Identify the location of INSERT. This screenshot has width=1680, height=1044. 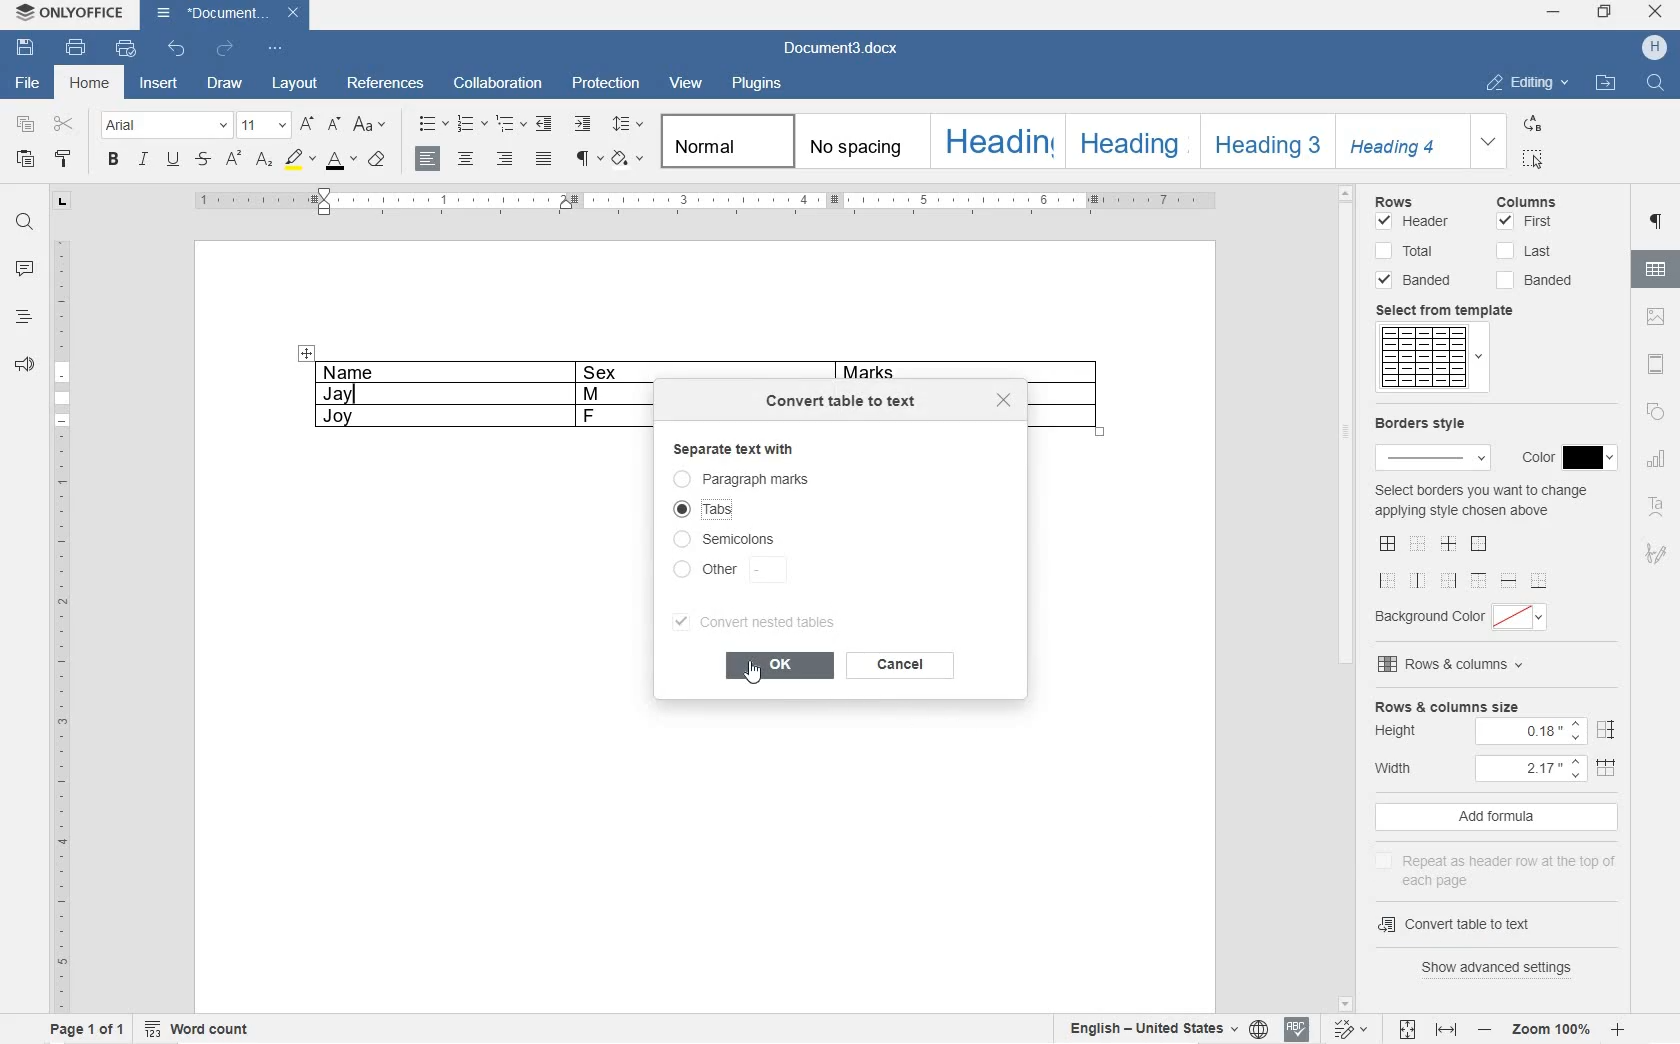
(161, 84).